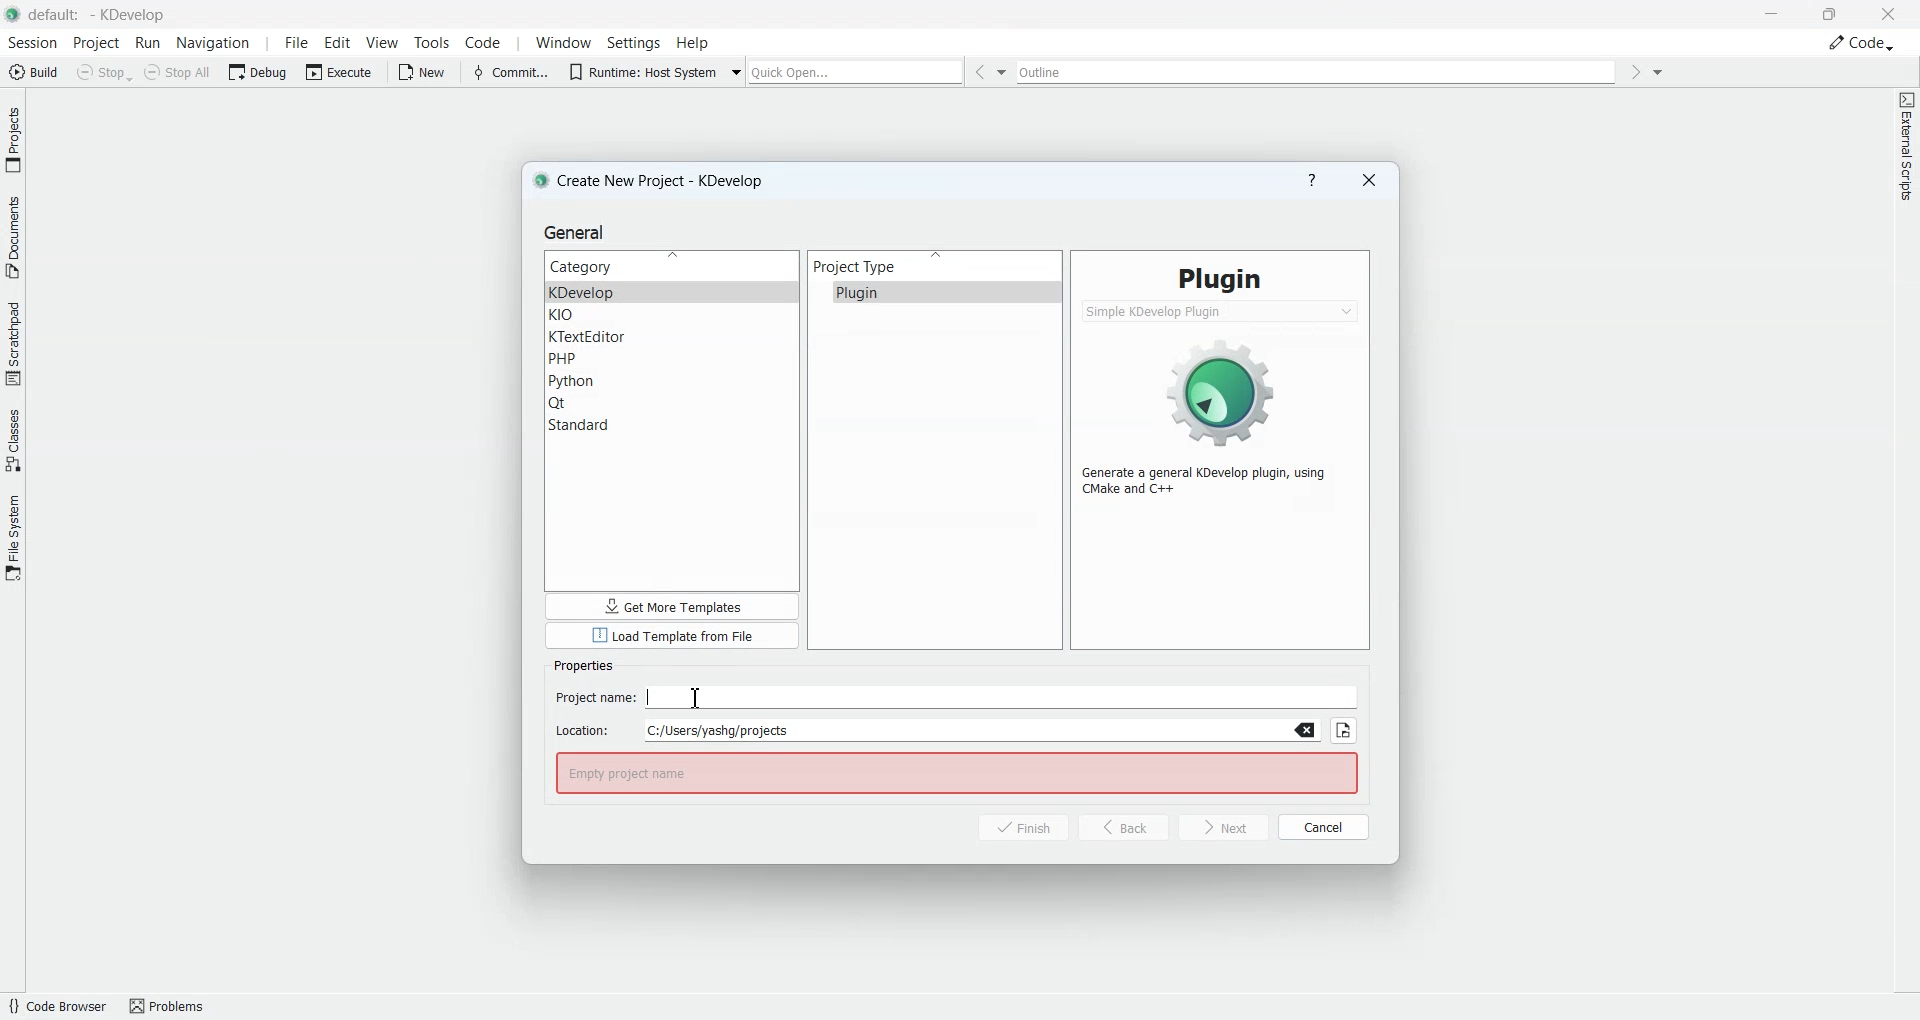  What do you see at coordinates (1213, 481) in the screenshot?
I see `Text` at bounding box center [1213, 481].